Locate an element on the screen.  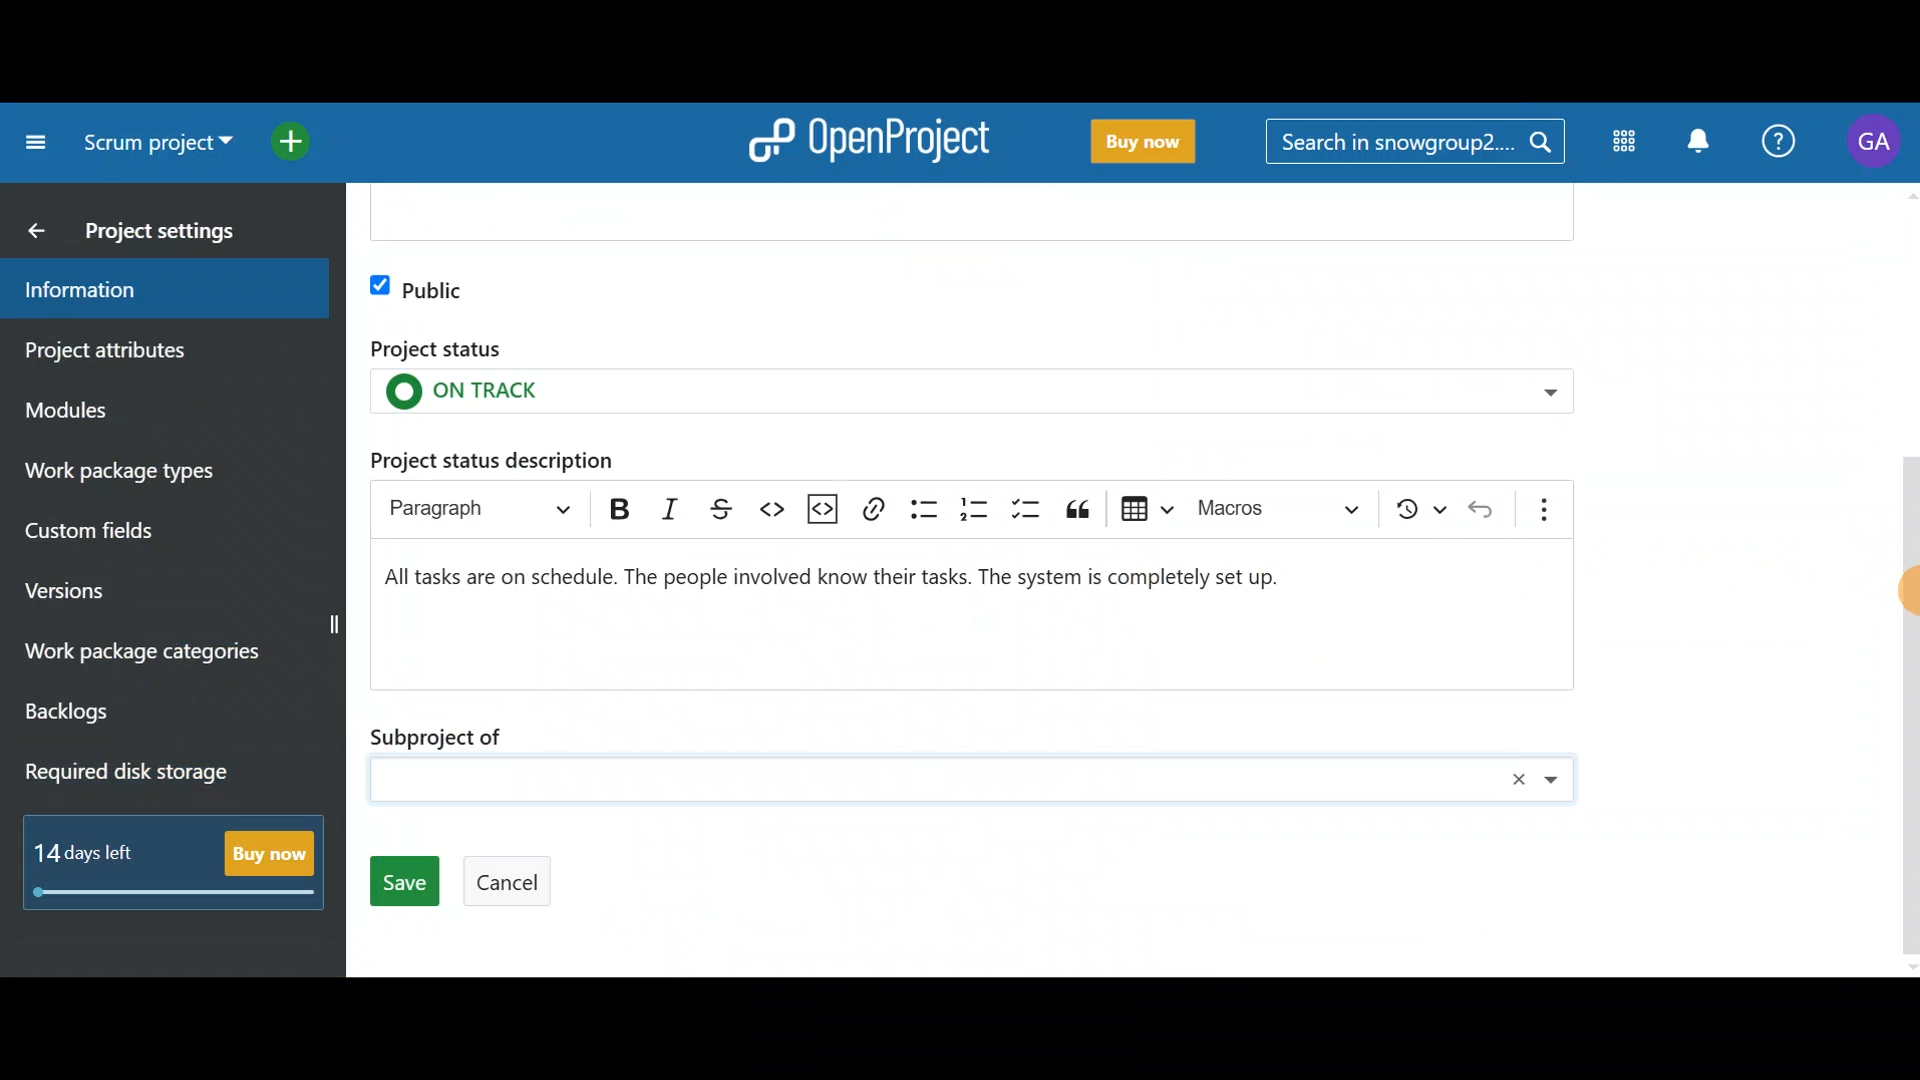
Bold is located at coordinates (620, 508).